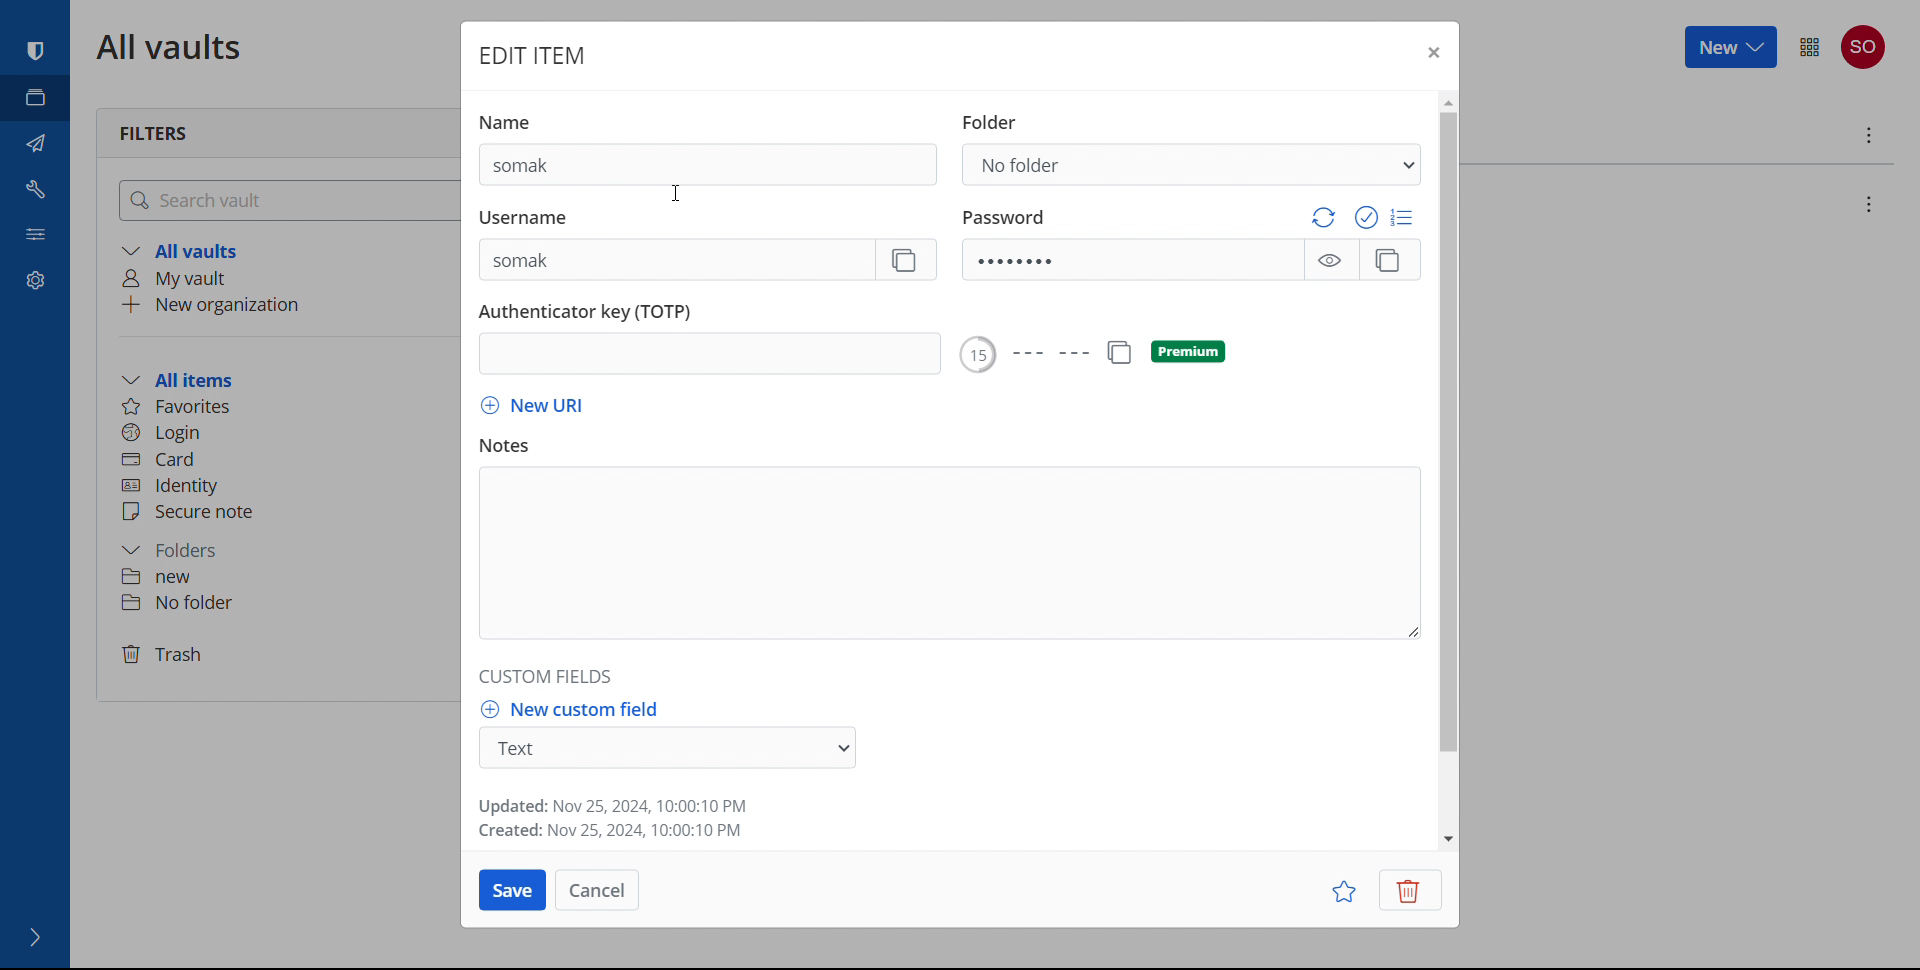  I want to click on all vaults, so click(172, 48).